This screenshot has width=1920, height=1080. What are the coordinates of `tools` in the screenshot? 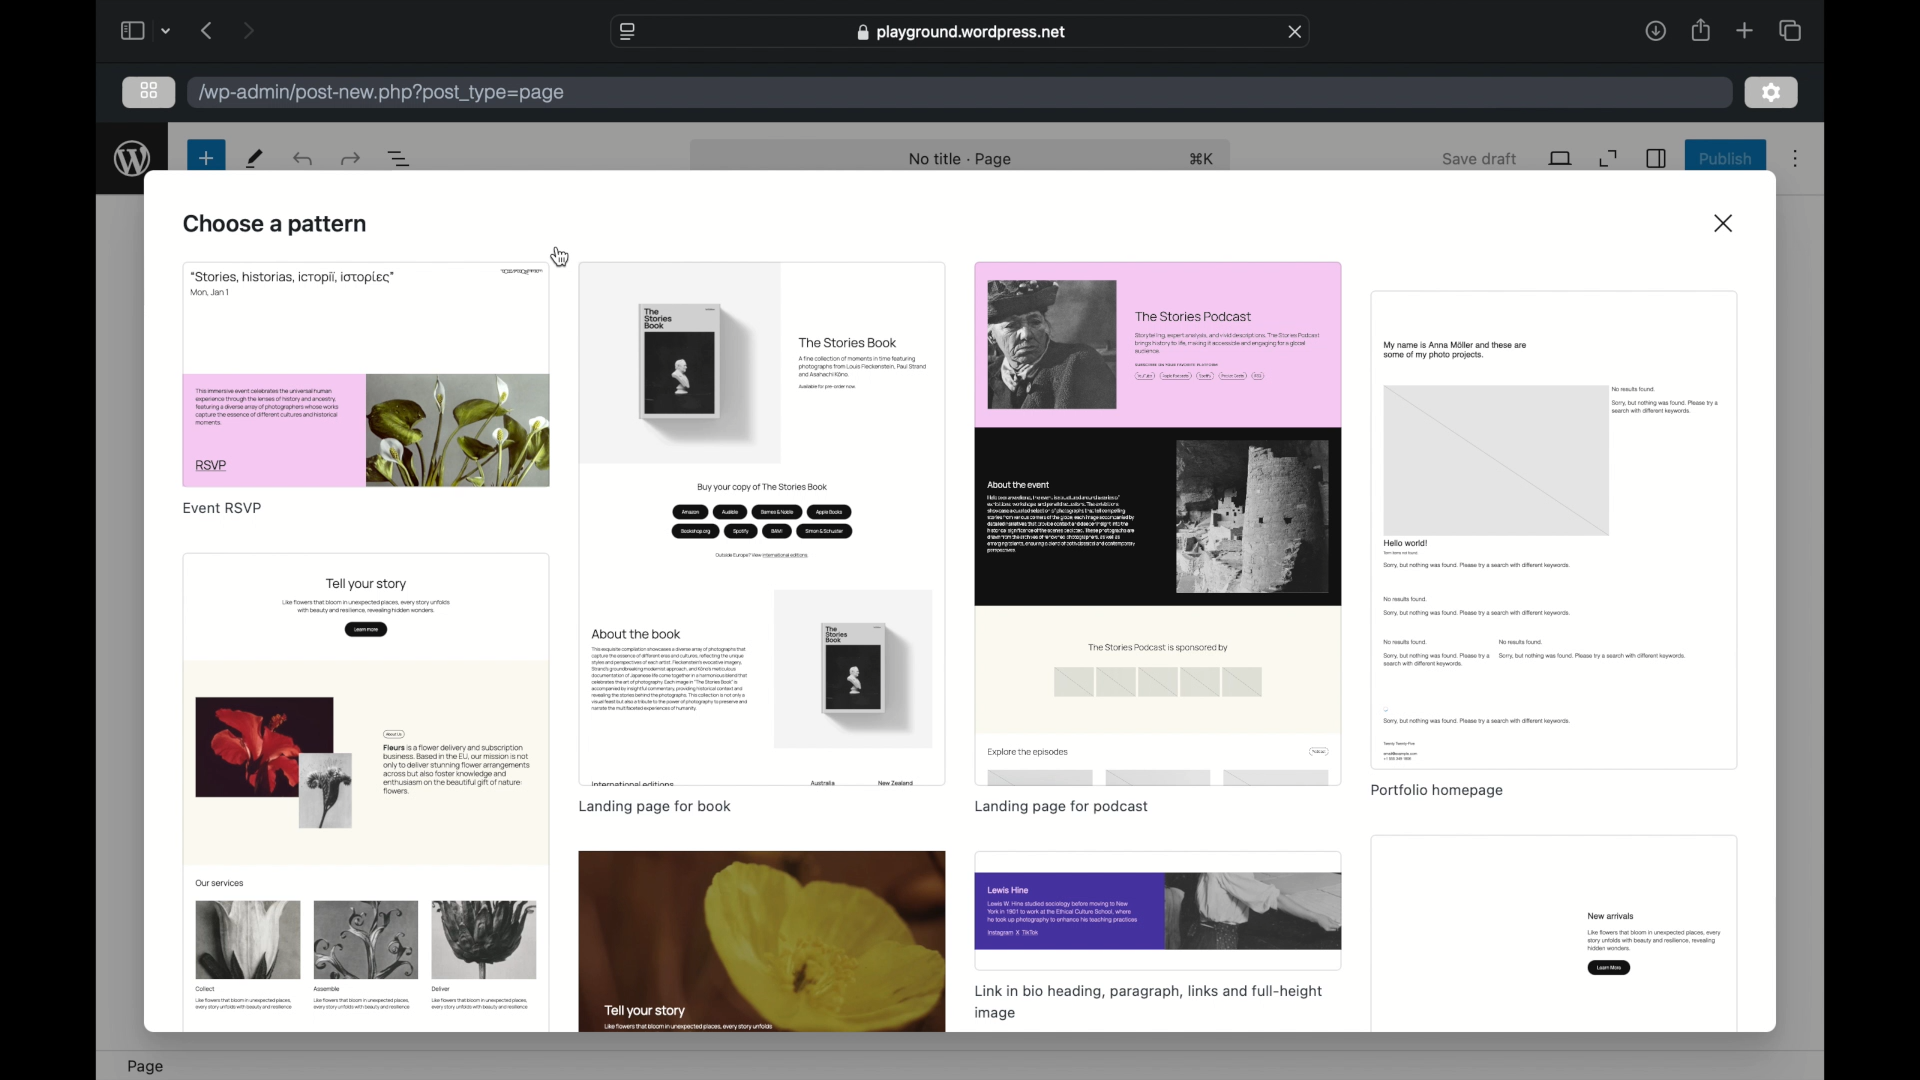 It's located at (256, 159).